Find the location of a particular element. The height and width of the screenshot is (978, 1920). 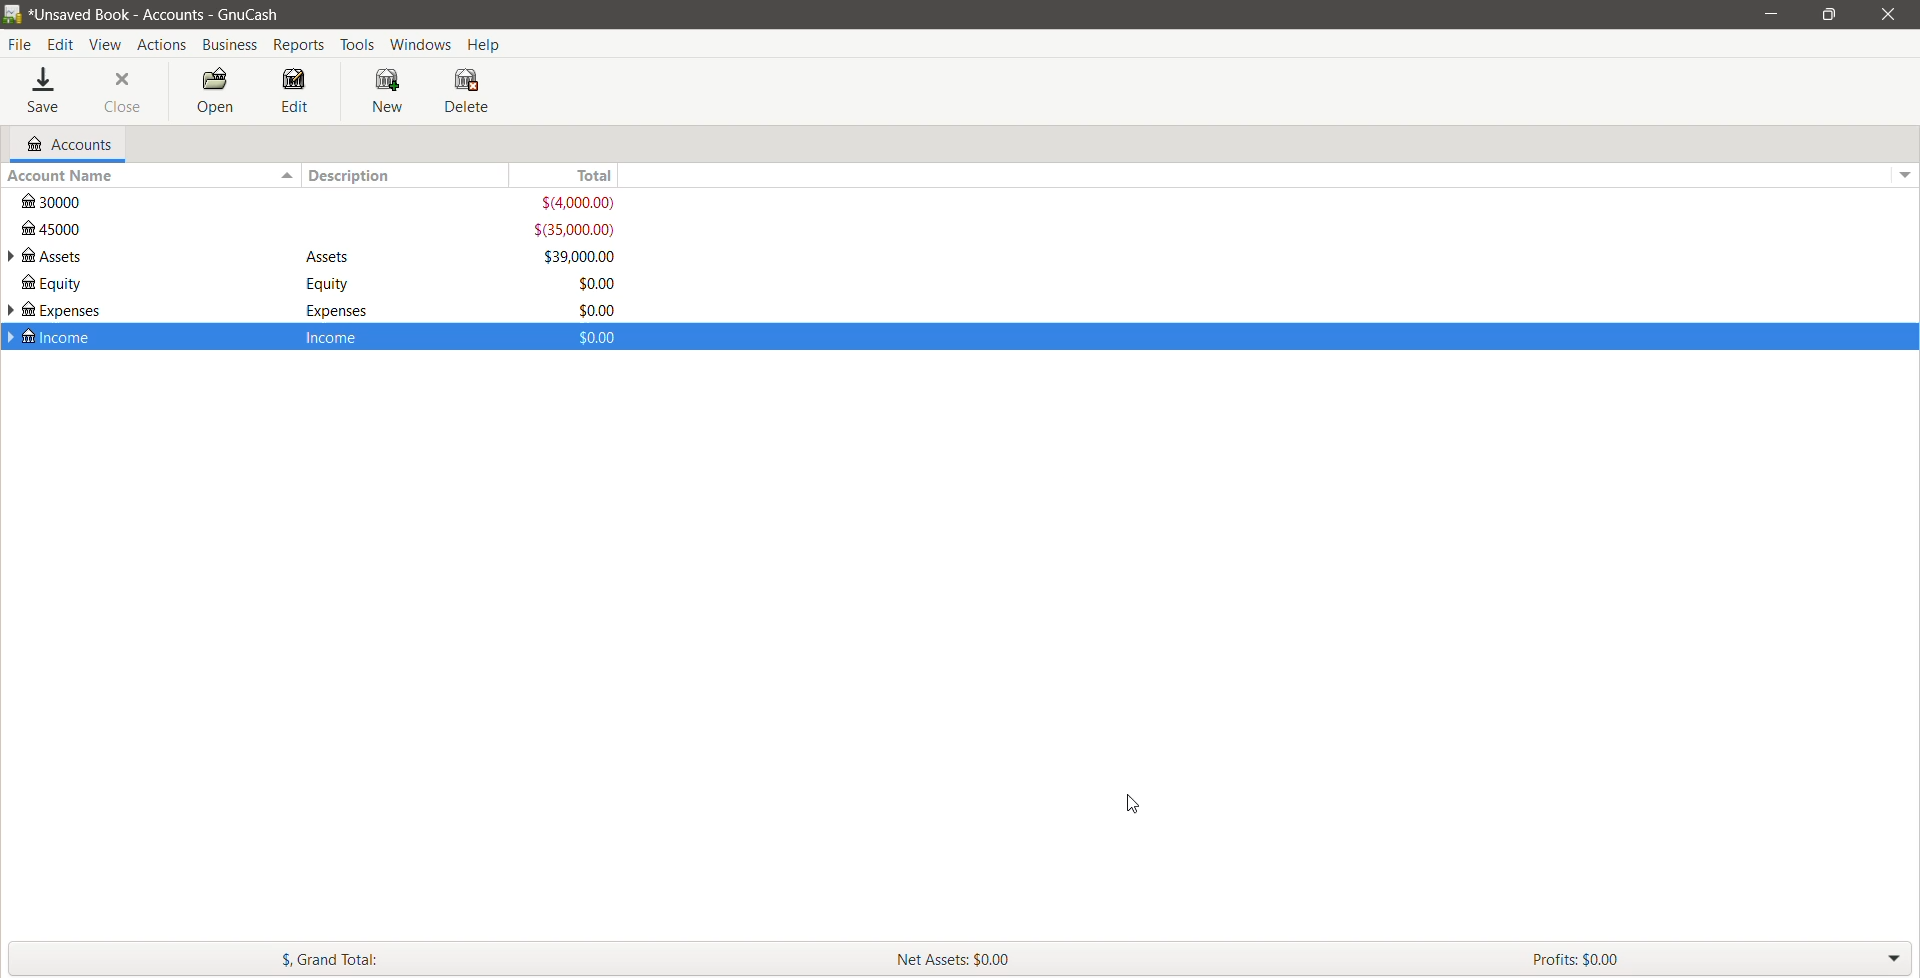

expand subaccounts is located at coordinates (12, 312).